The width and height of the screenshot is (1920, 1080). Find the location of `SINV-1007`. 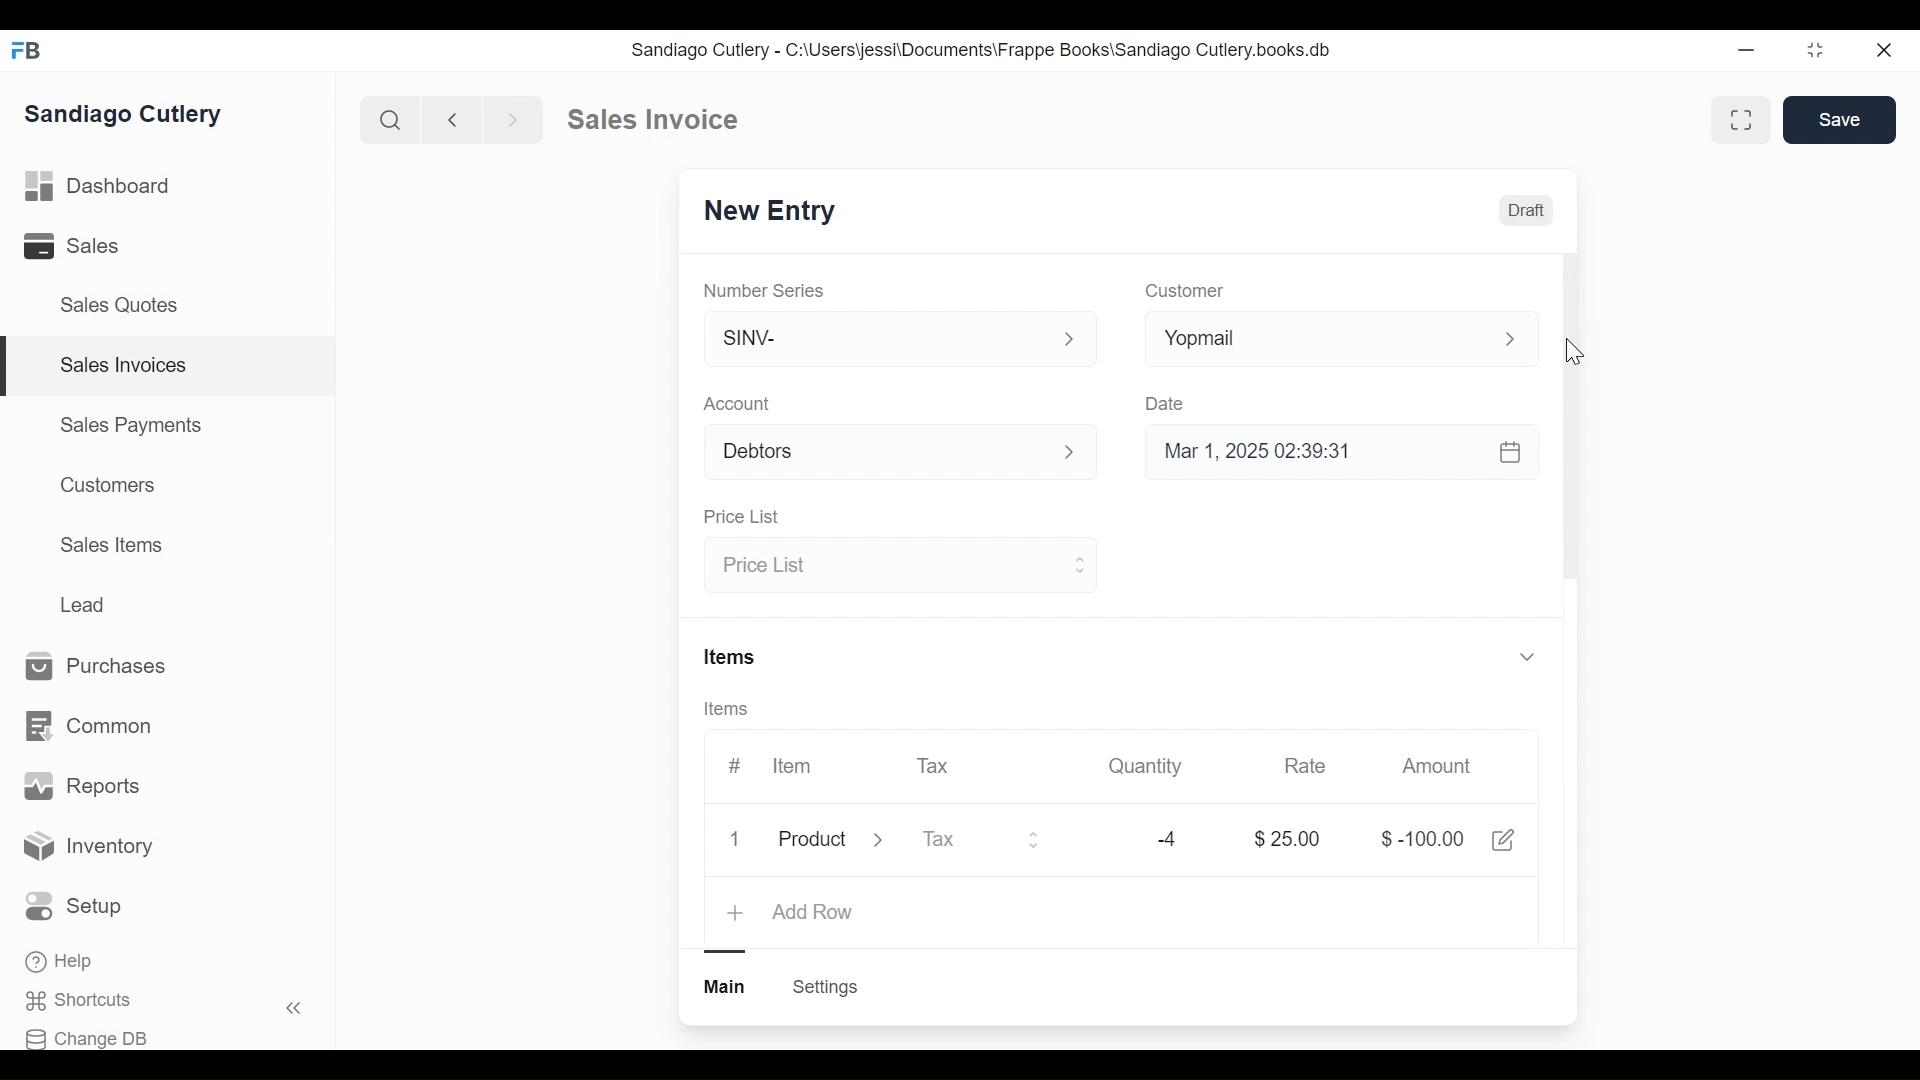

SINV-1007 is located at coordinates (771, 209).